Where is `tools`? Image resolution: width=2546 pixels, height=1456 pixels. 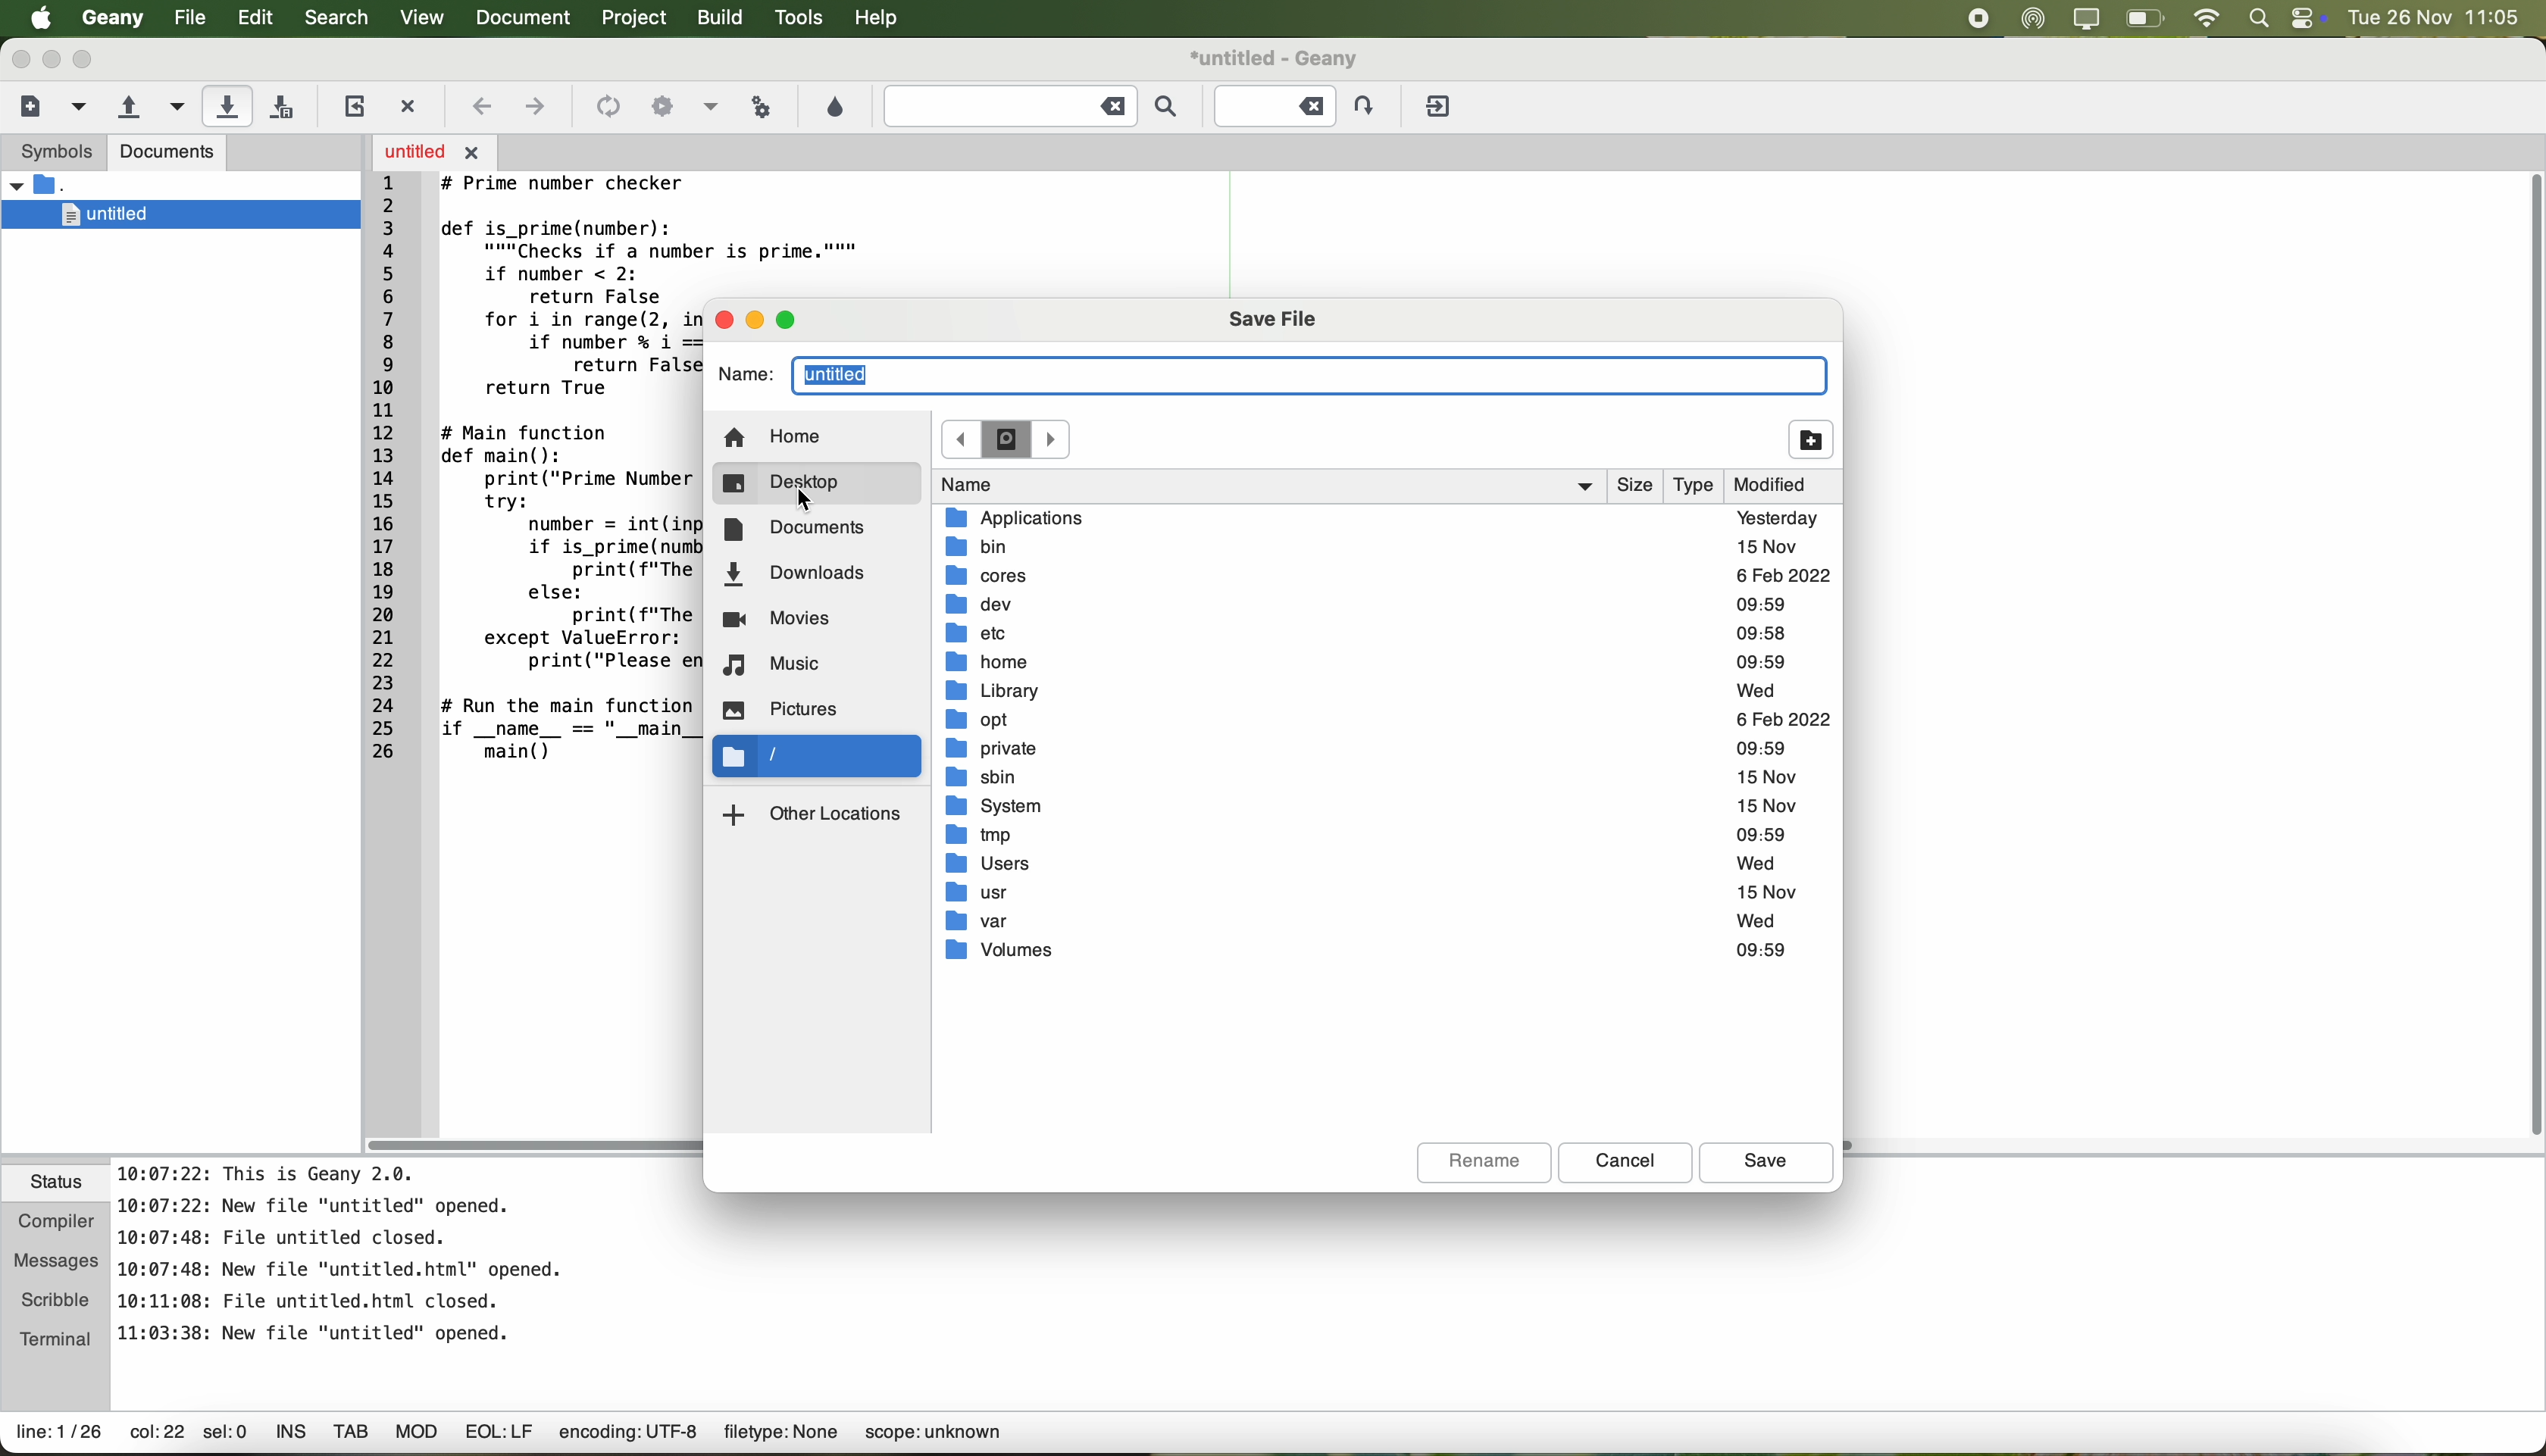
tools is located at coordinates (800, 20).